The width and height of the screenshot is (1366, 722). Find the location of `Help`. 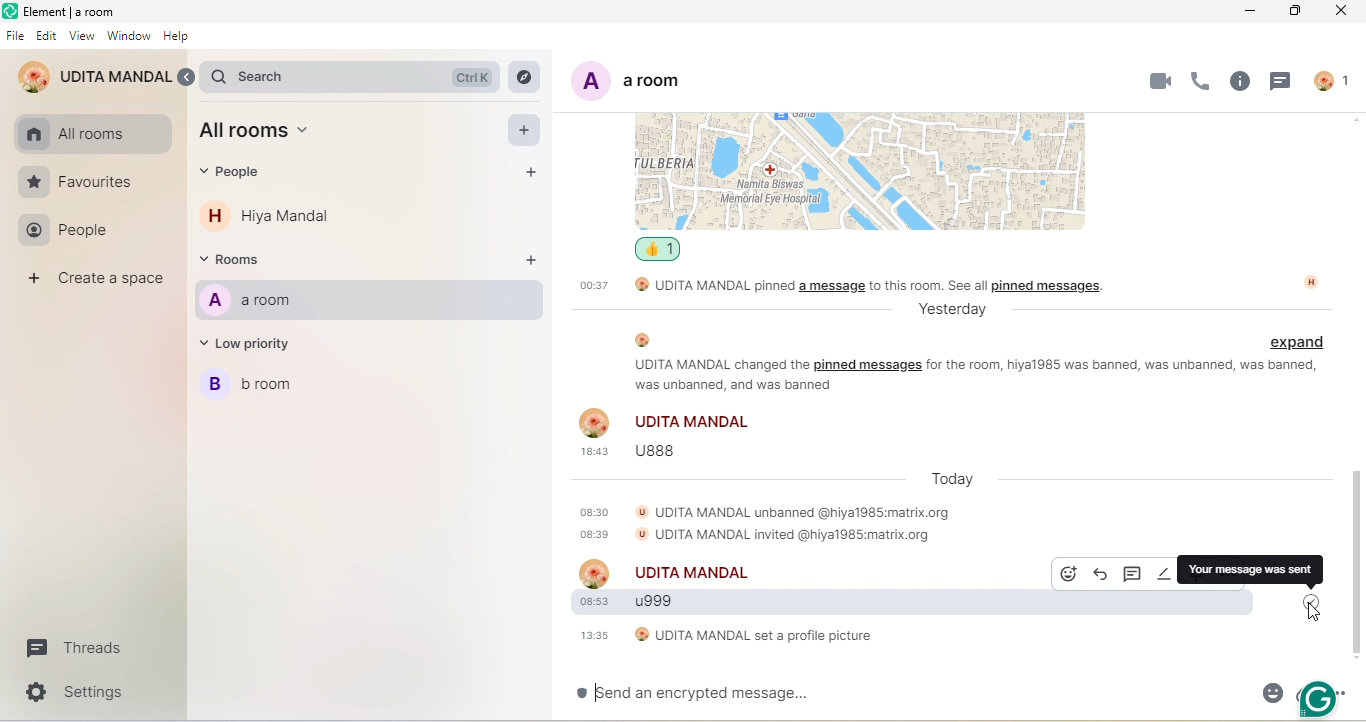

Help is located at coordinates (178, 37).